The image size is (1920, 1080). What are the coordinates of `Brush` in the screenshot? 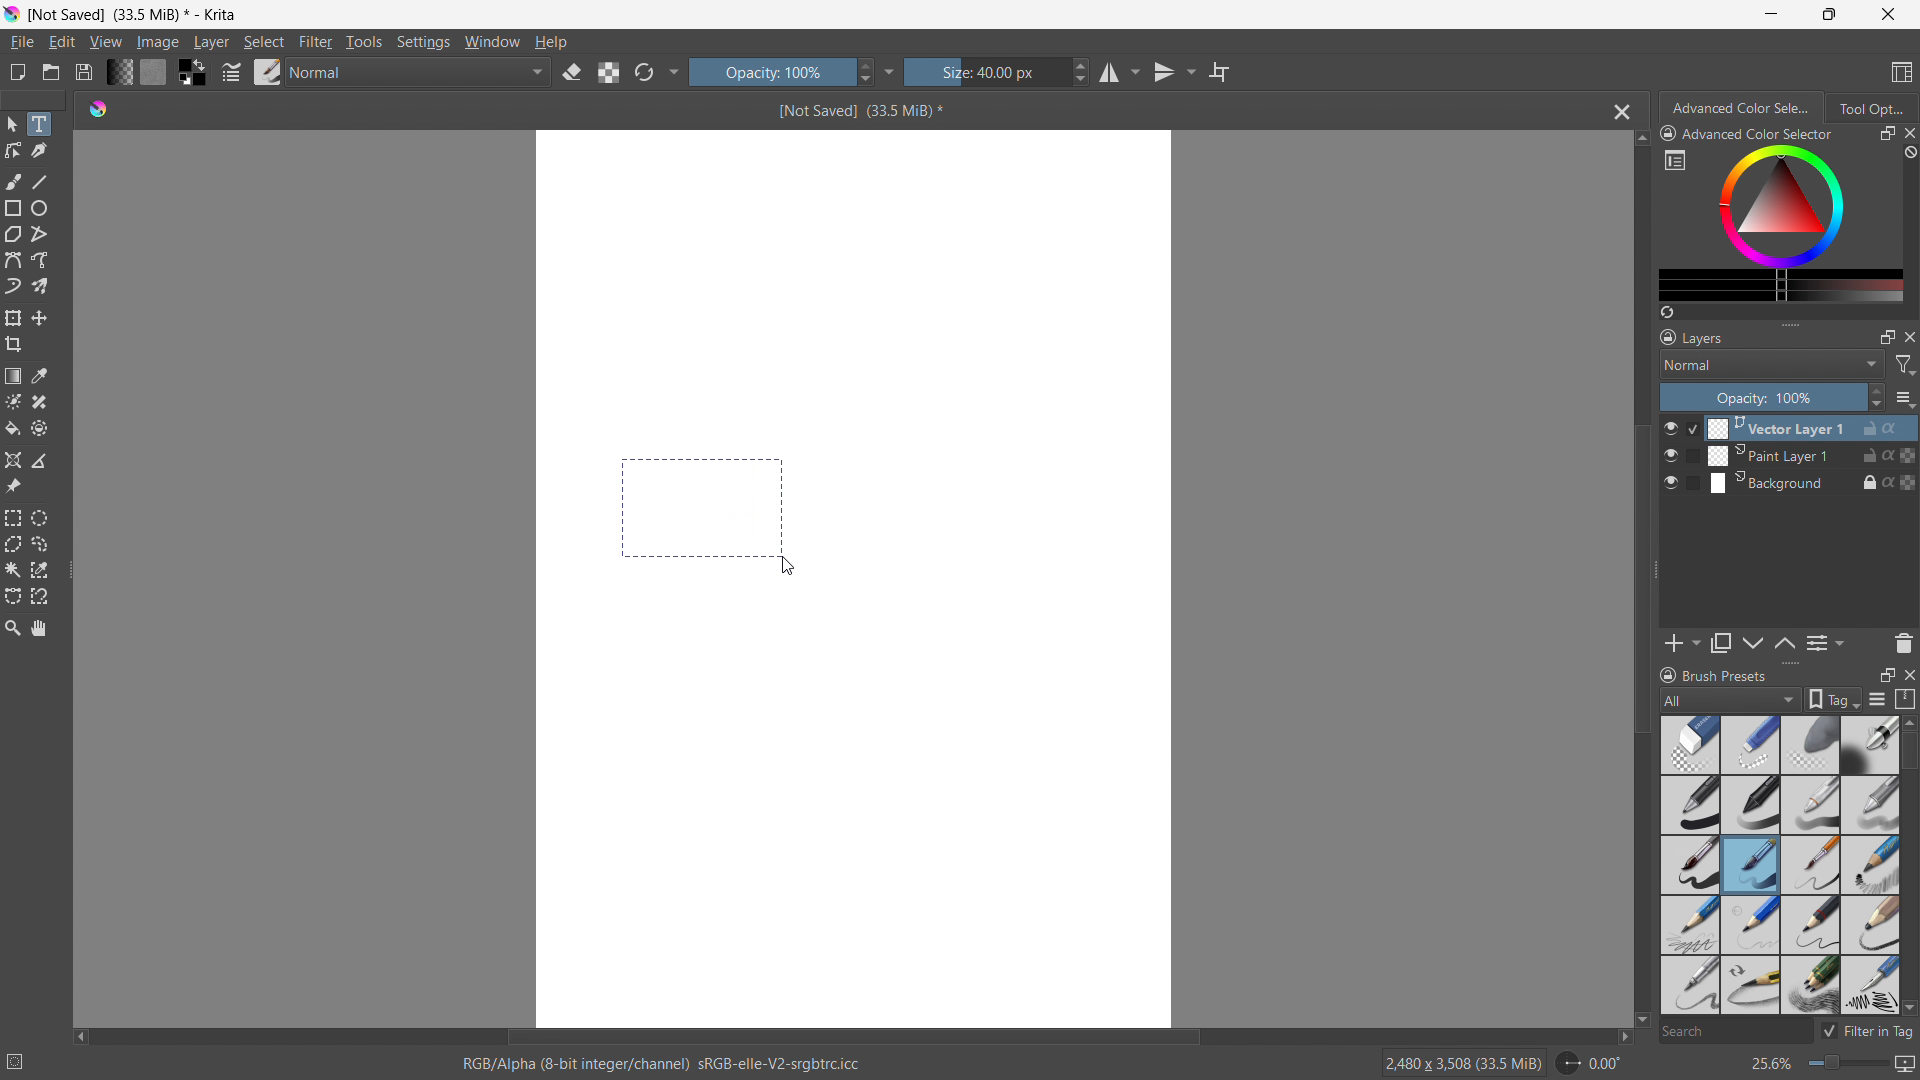 It's located at (1690, 863).